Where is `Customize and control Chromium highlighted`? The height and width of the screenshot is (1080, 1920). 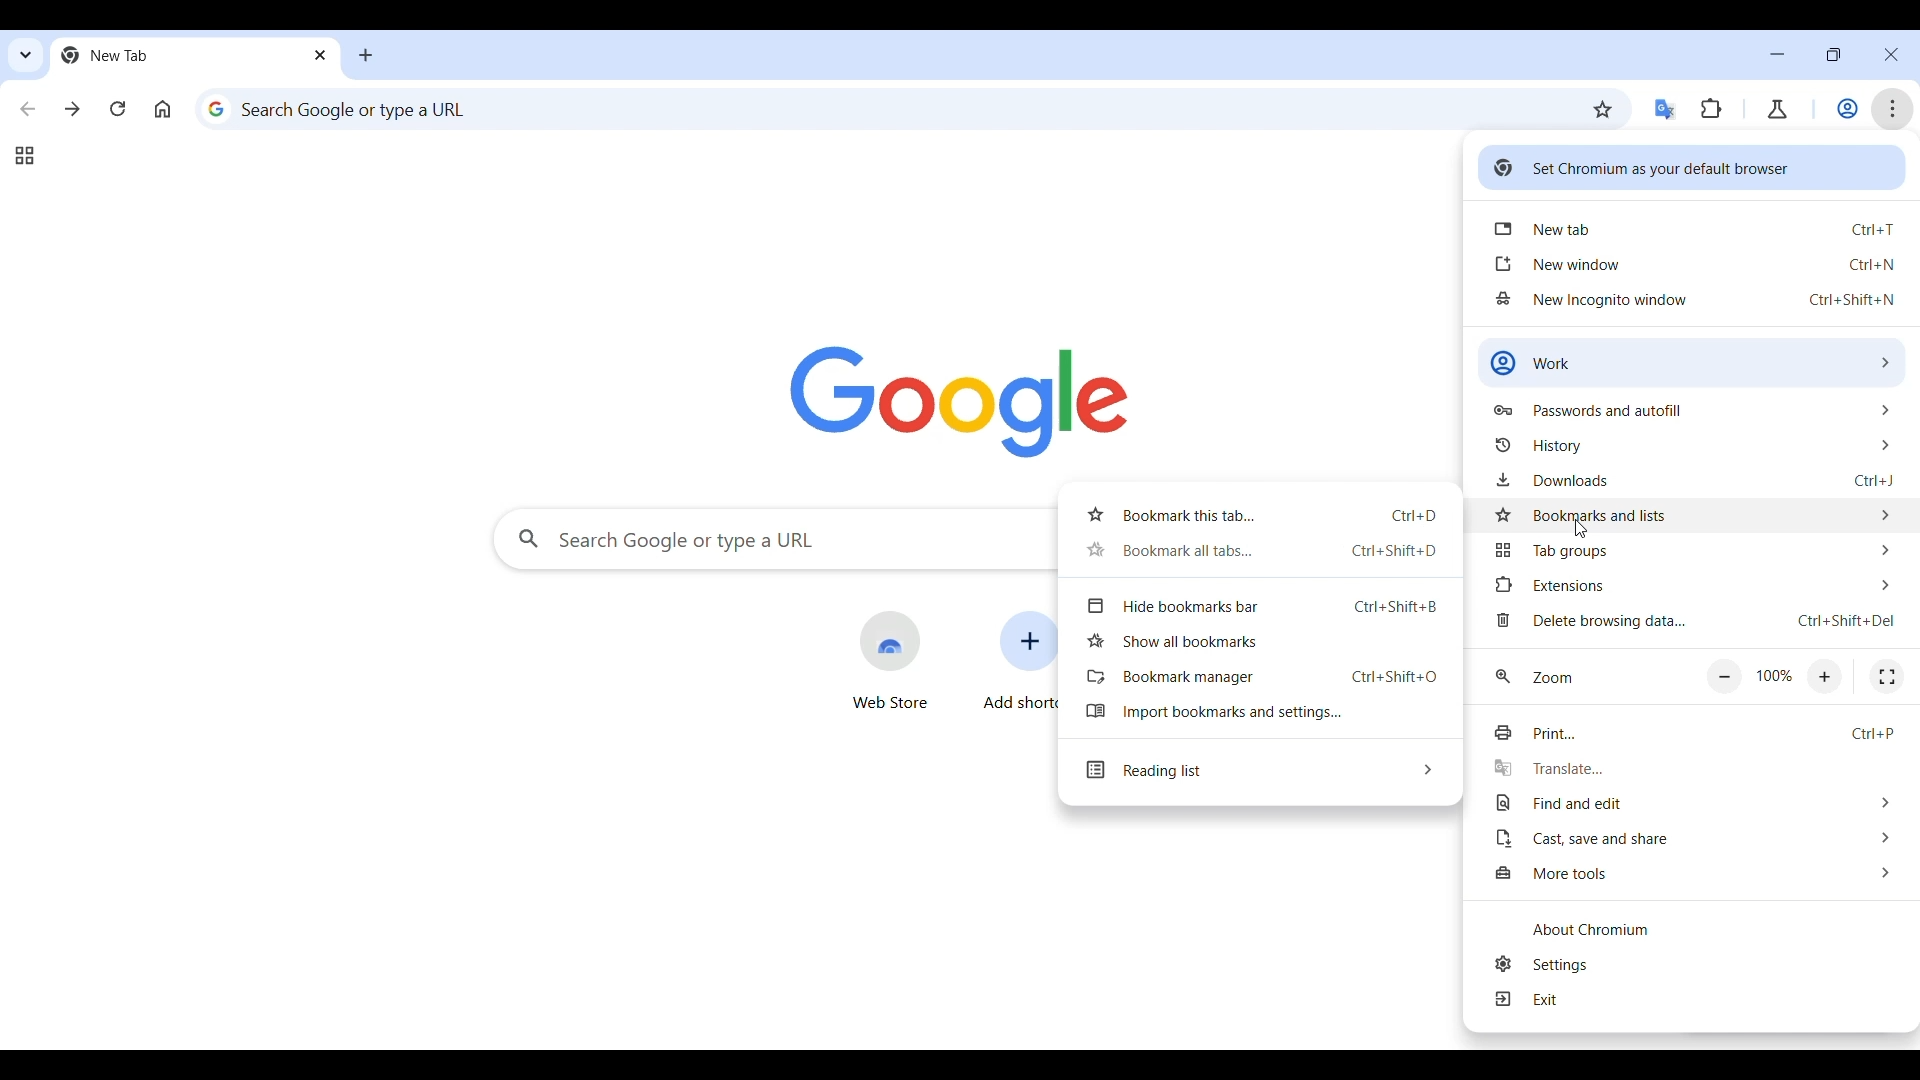 Customize and control Chromium highlighted is located at coordinates (1893, 109).